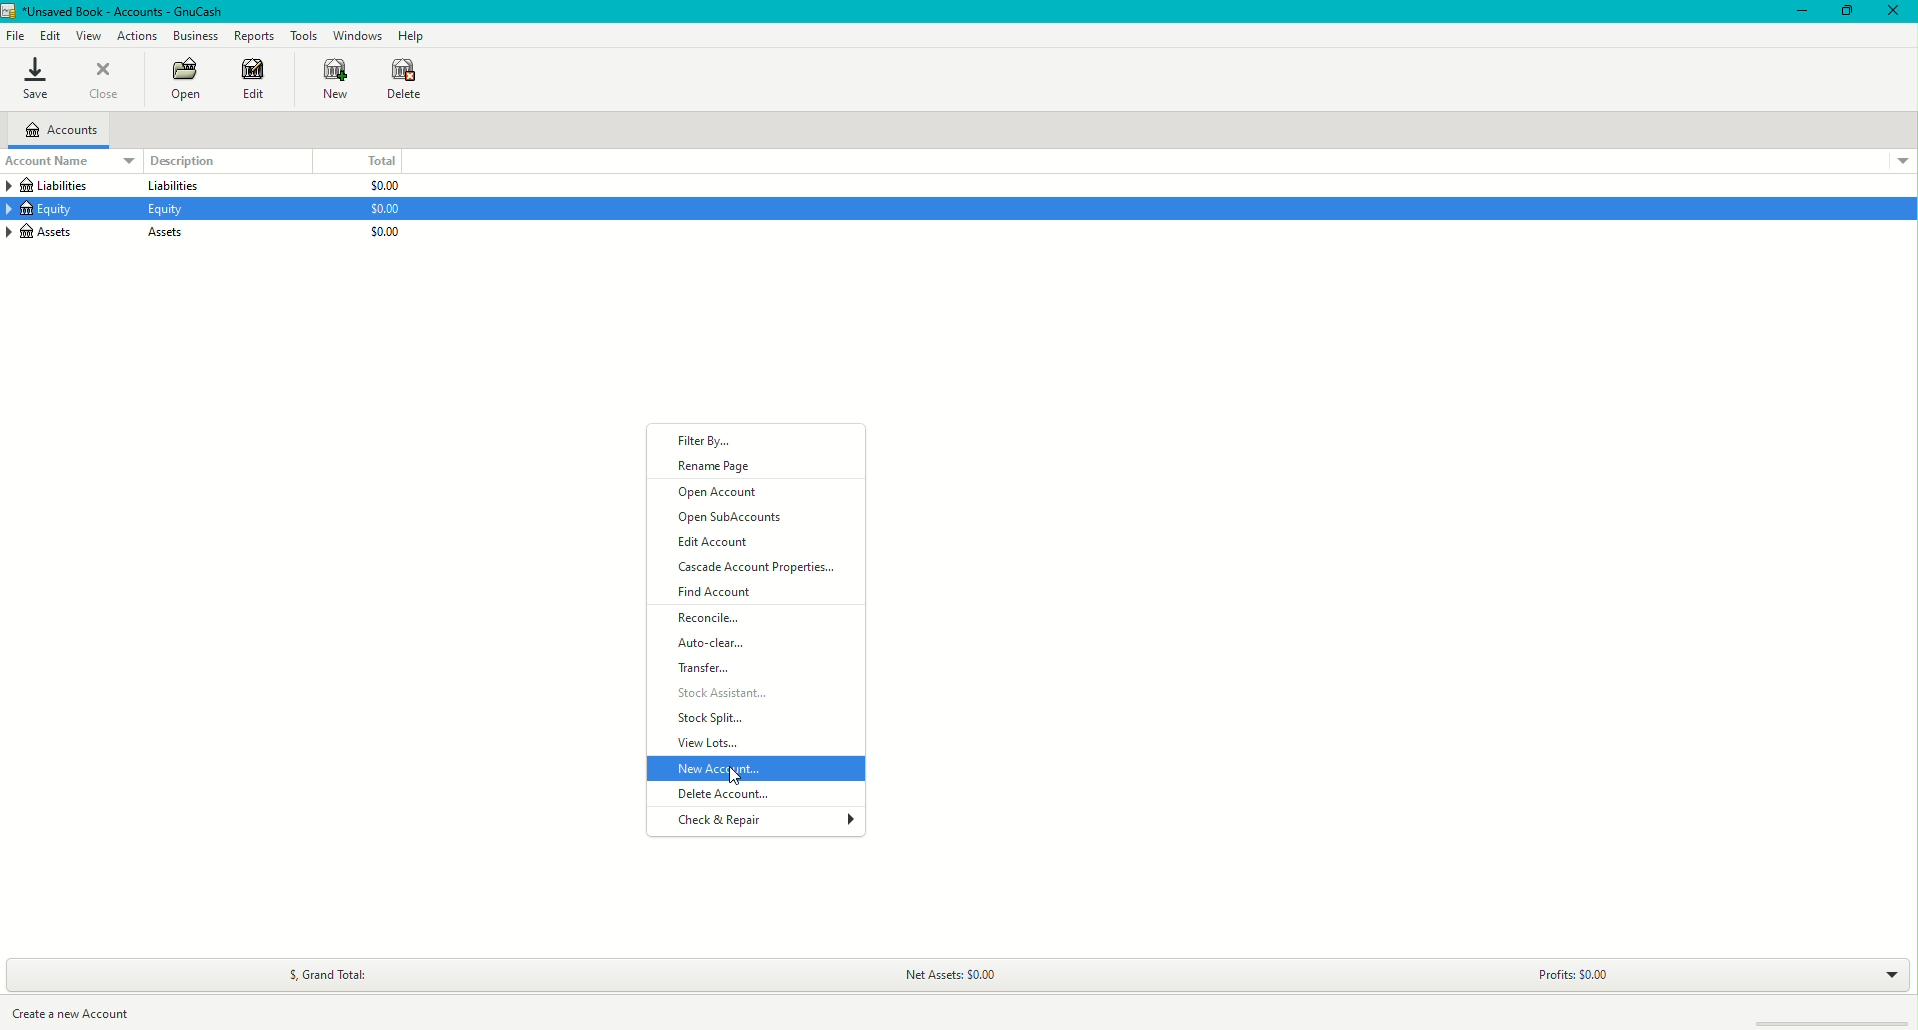  Describe the element at coordinates (331, 80) in the screenshot. I see `New` at that location.